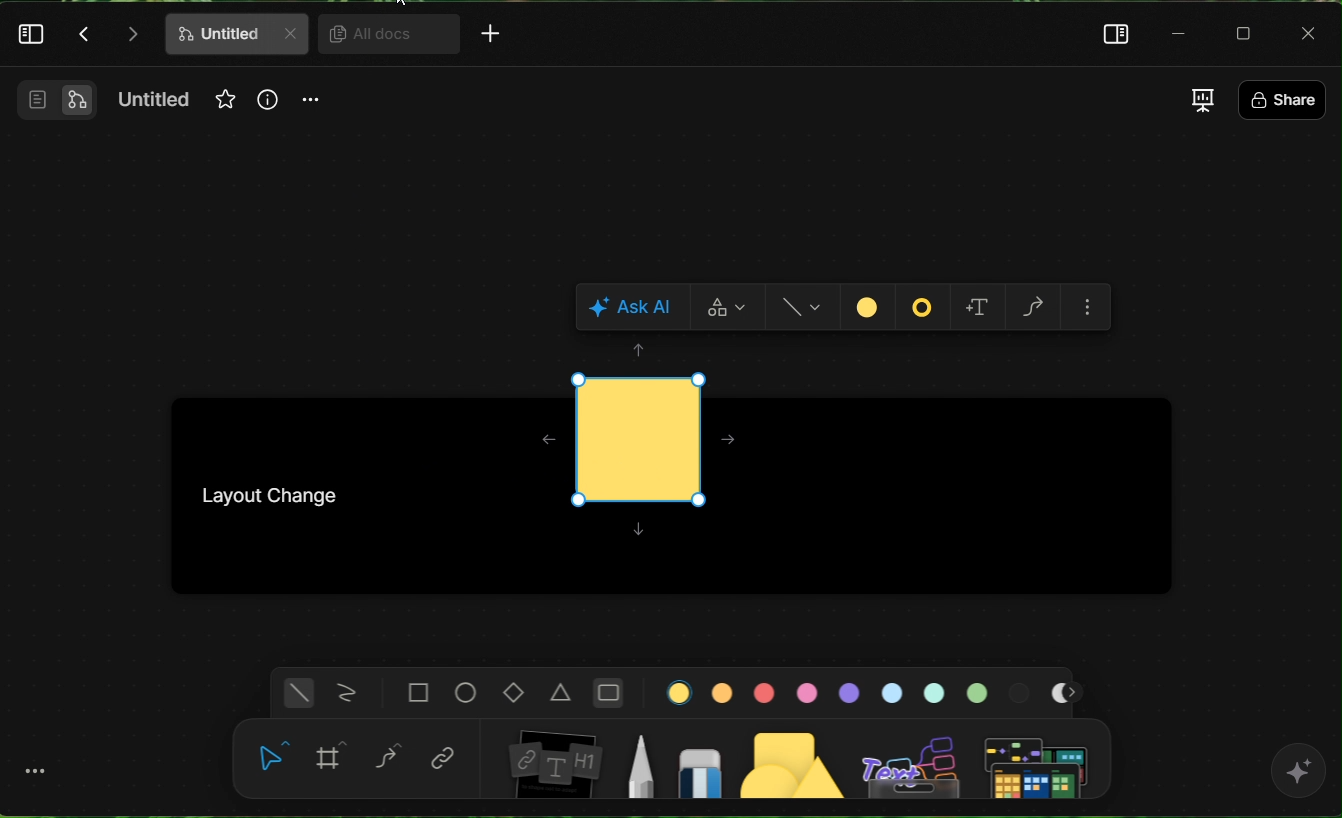 This screenshot has width=1342, height=818. I want to click on others, so click(911, 756).